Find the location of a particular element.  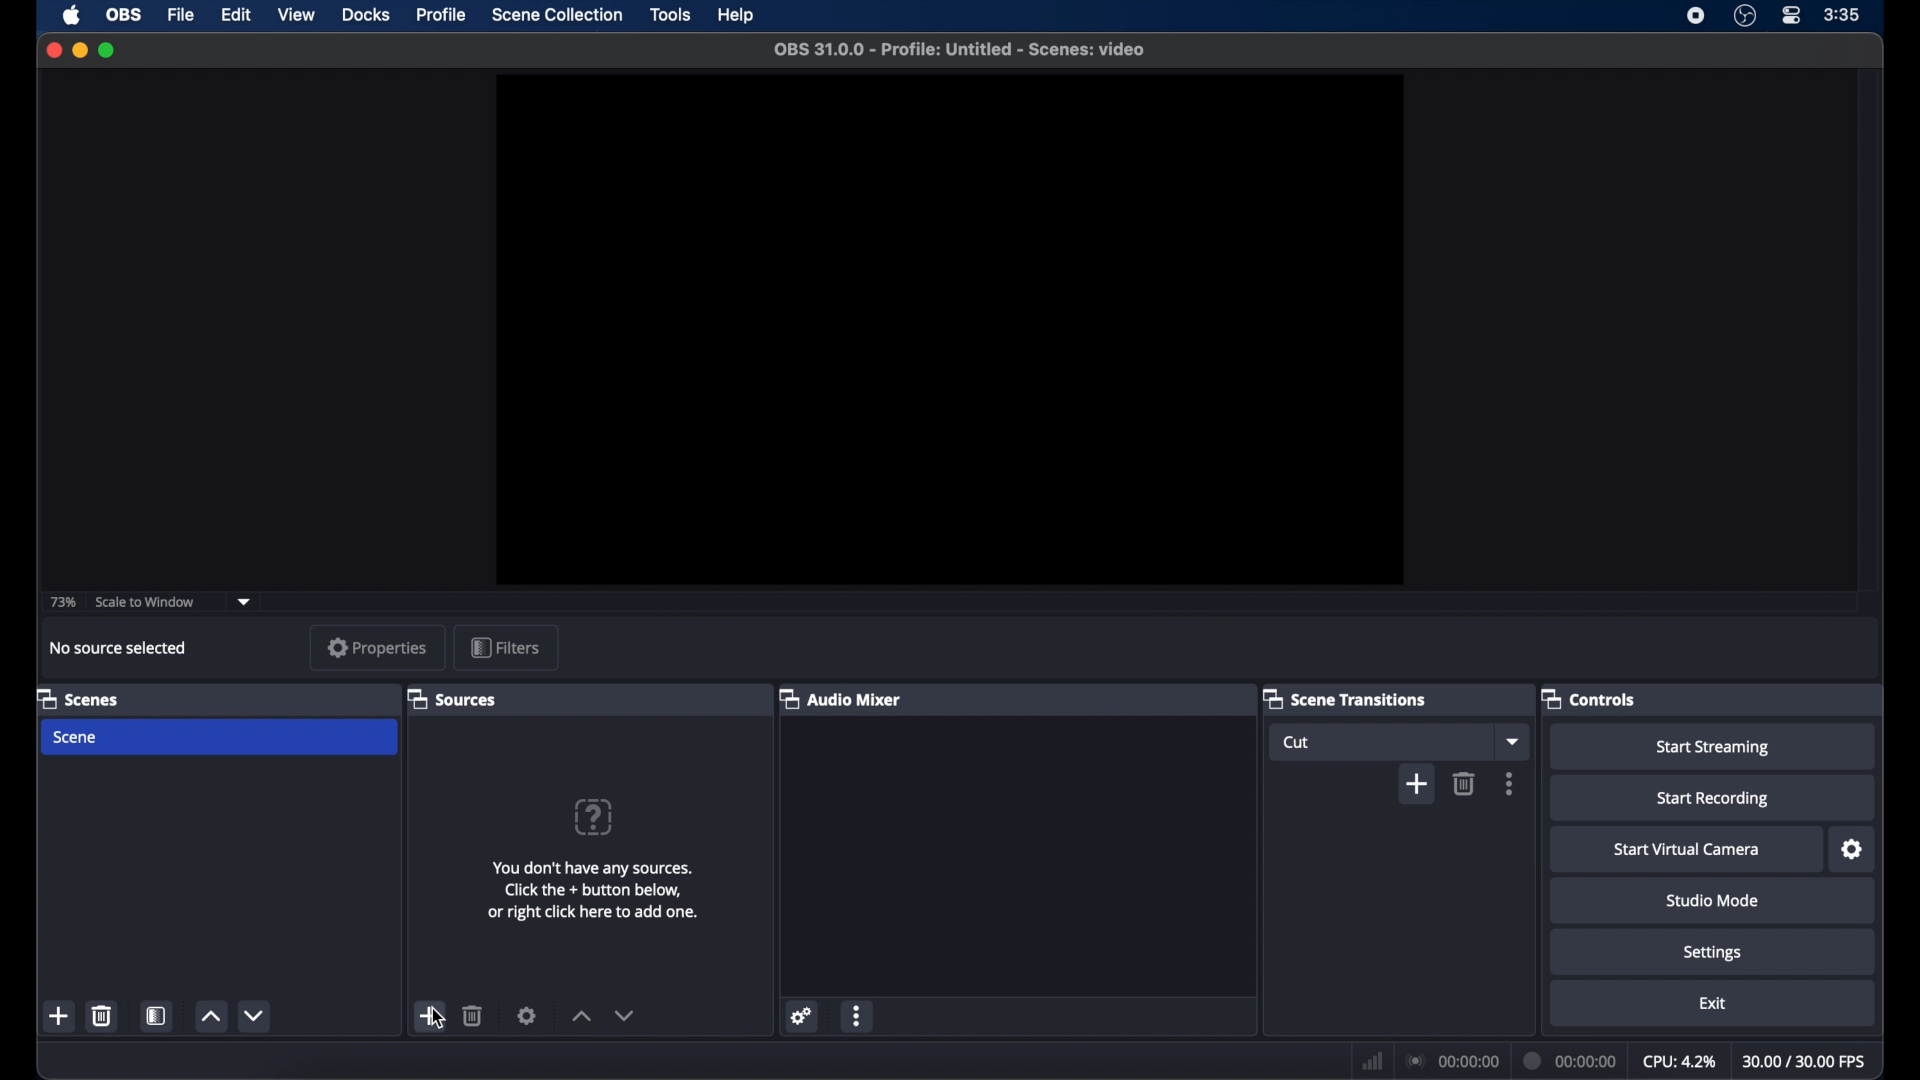

delete is located at coordinates (1465, 783).